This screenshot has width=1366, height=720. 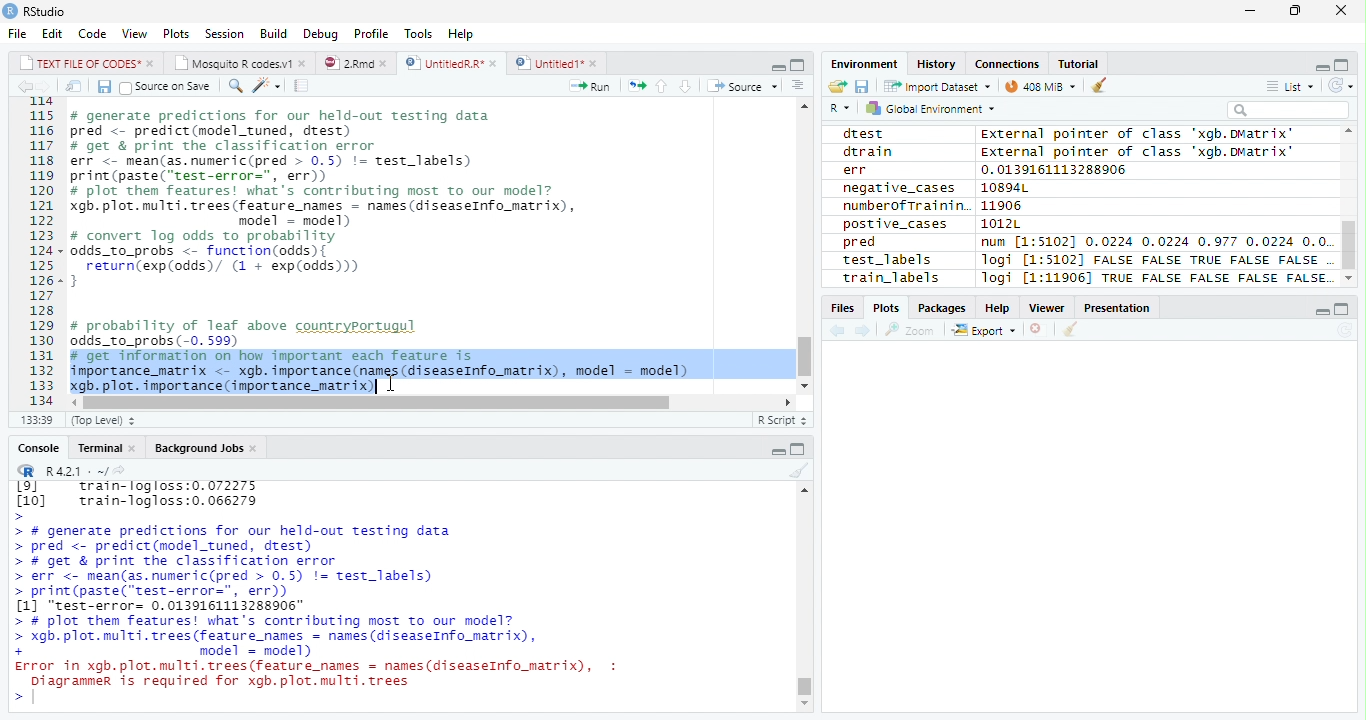 I want to click on Maximize, so click(x=1345, y=63).